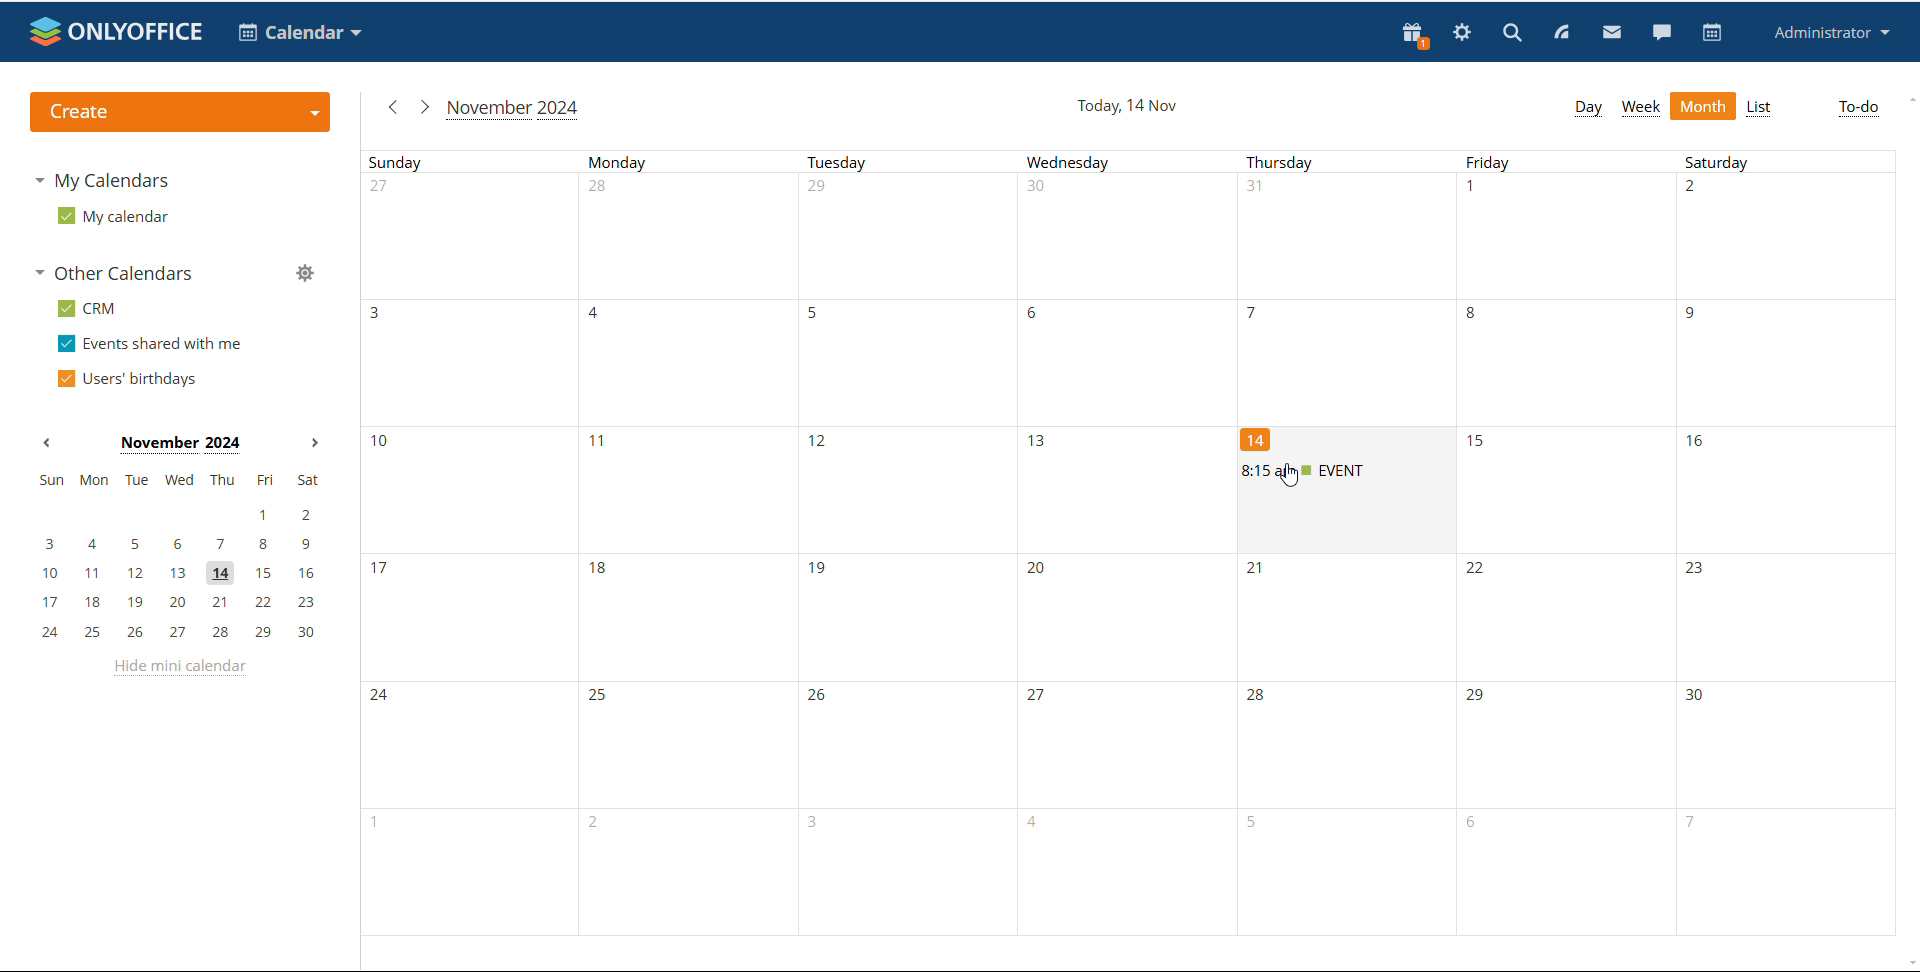 The height and width of the screenshot is (972, 1920). Describe the element at coordinates (1512, 31) in the screenshot. I see `search` at that location.